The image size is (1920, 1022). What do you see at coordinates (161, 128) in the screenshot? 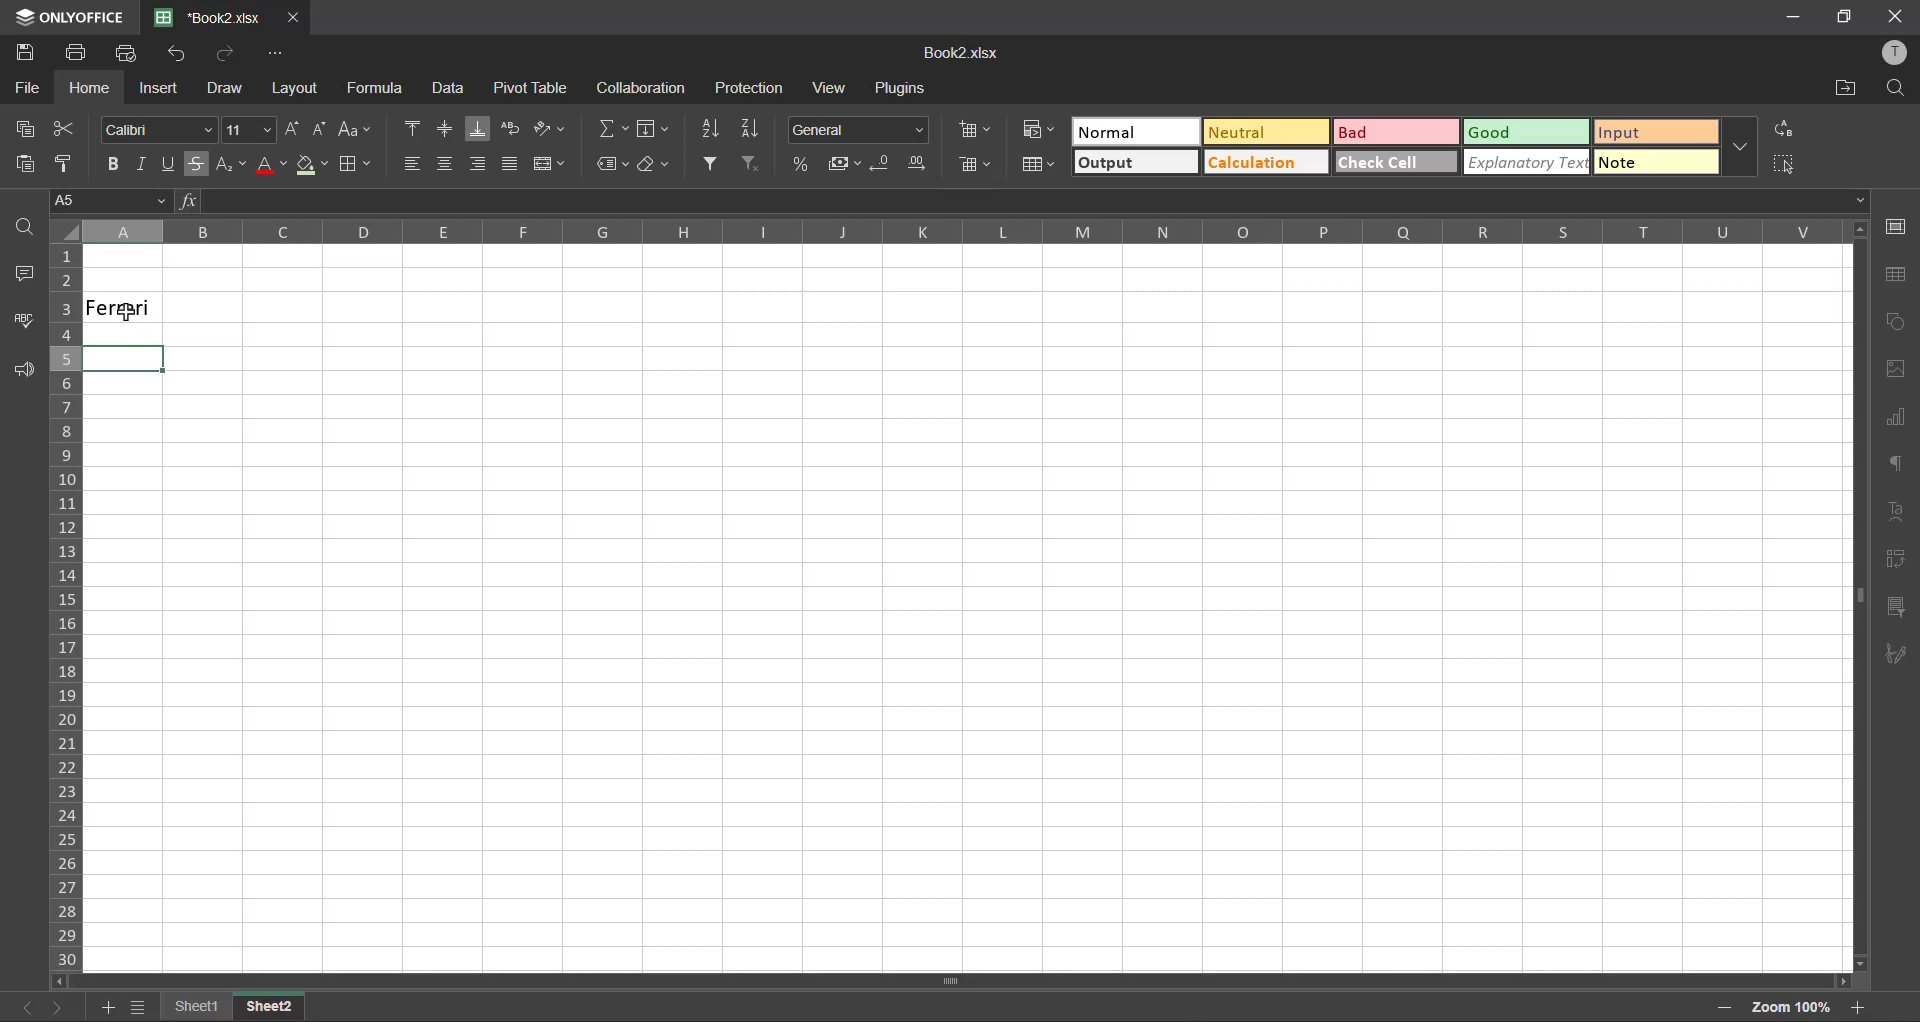
I see `font style` at bounding box center [161, 128].